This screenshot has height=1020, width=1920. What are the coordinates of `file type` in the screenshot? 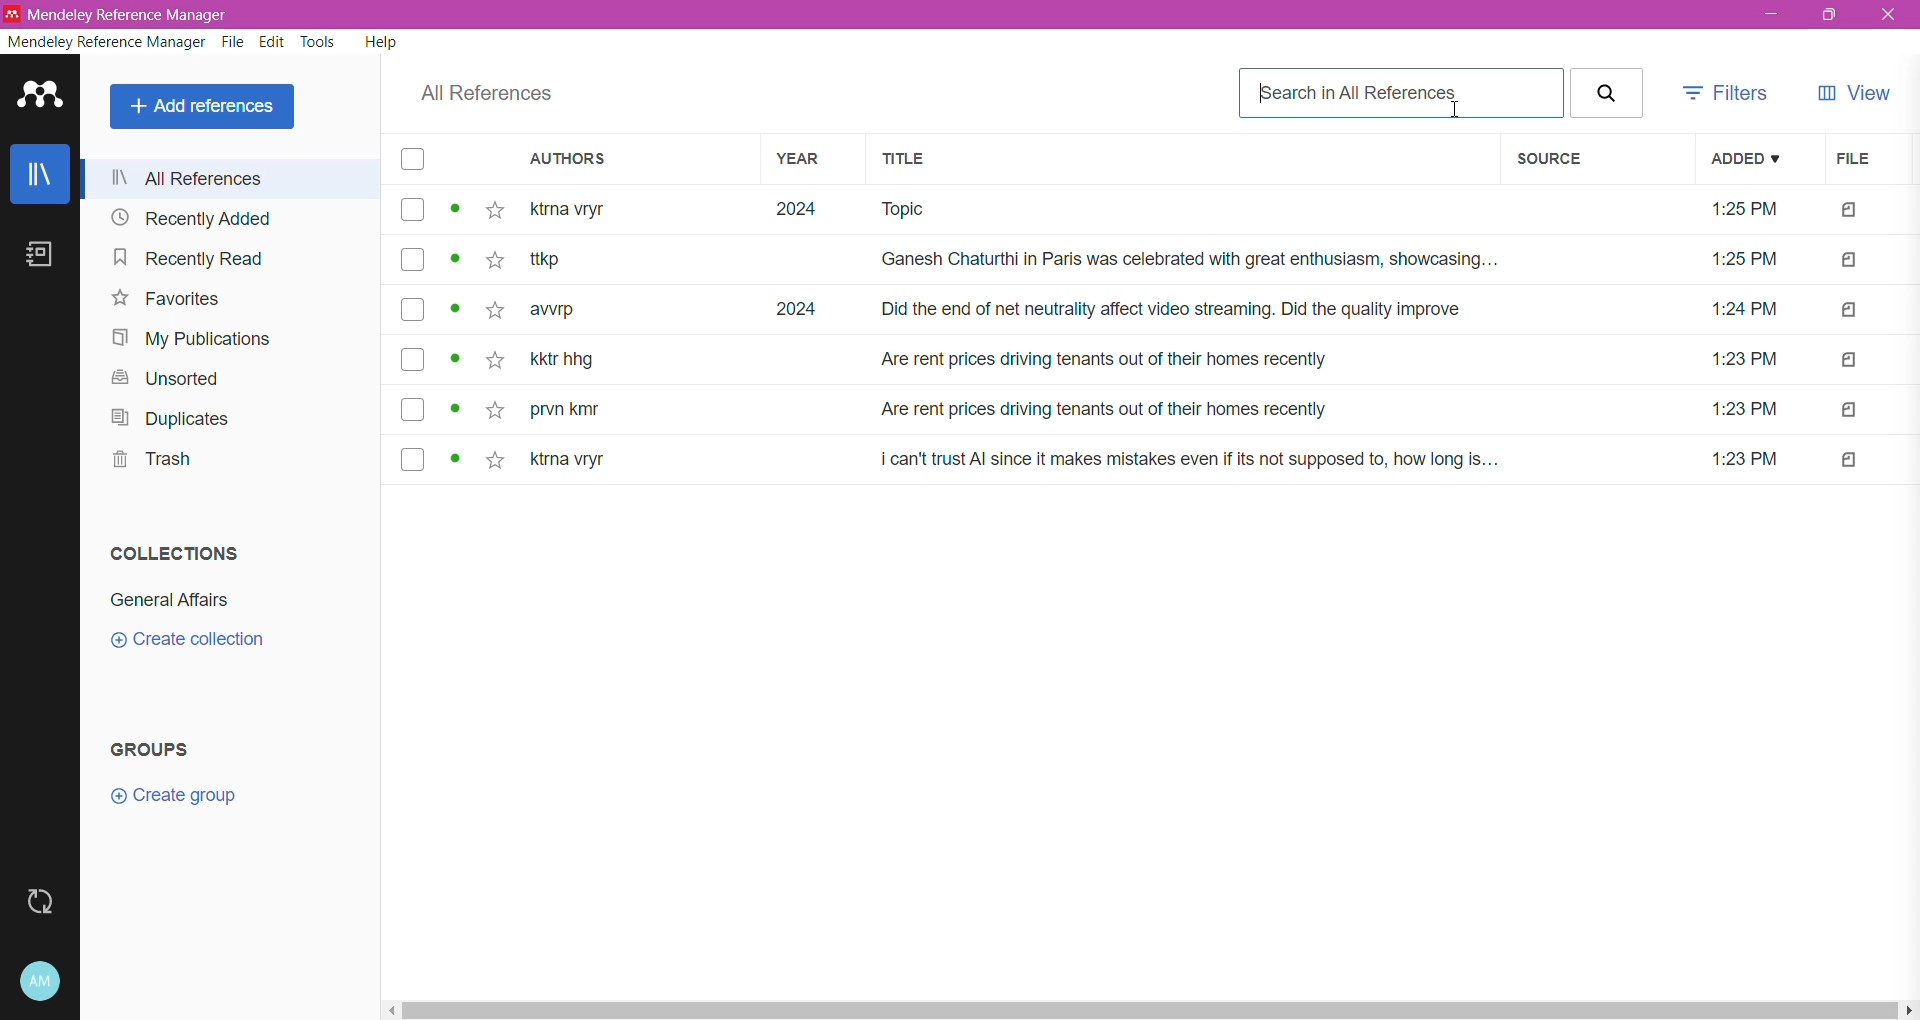 It's located at (1850, 411).